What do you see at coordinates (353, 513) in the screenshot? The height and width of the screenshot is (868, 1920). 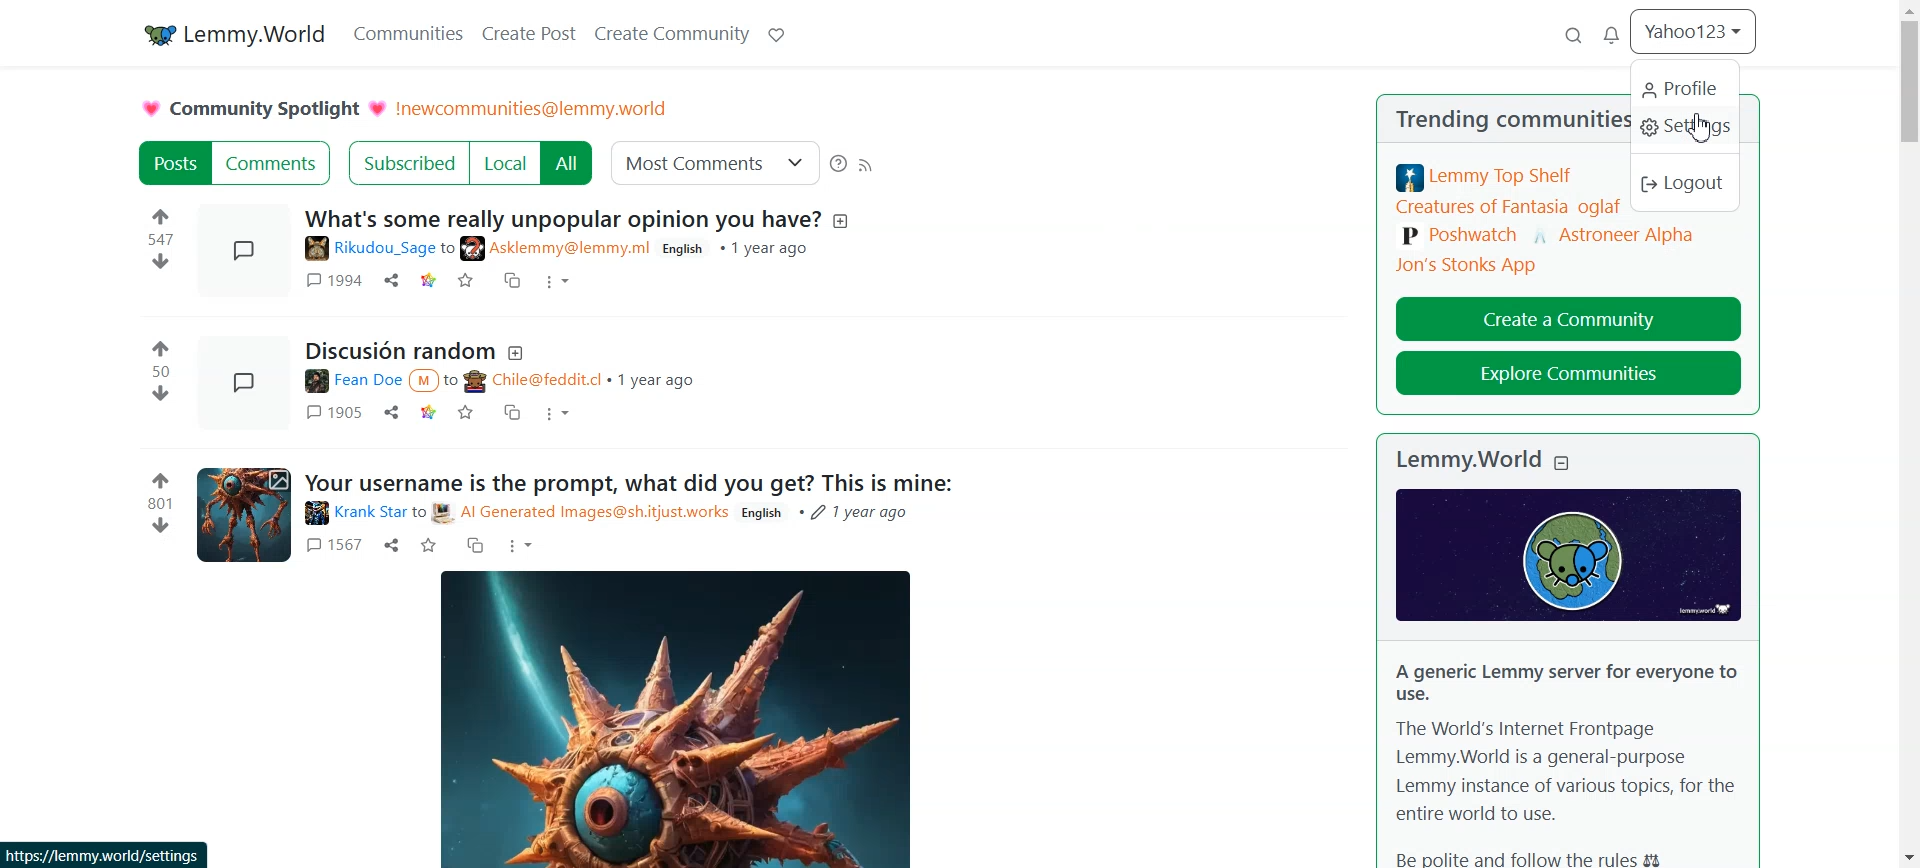 I see `krank star` at bounding box center [353, 513].